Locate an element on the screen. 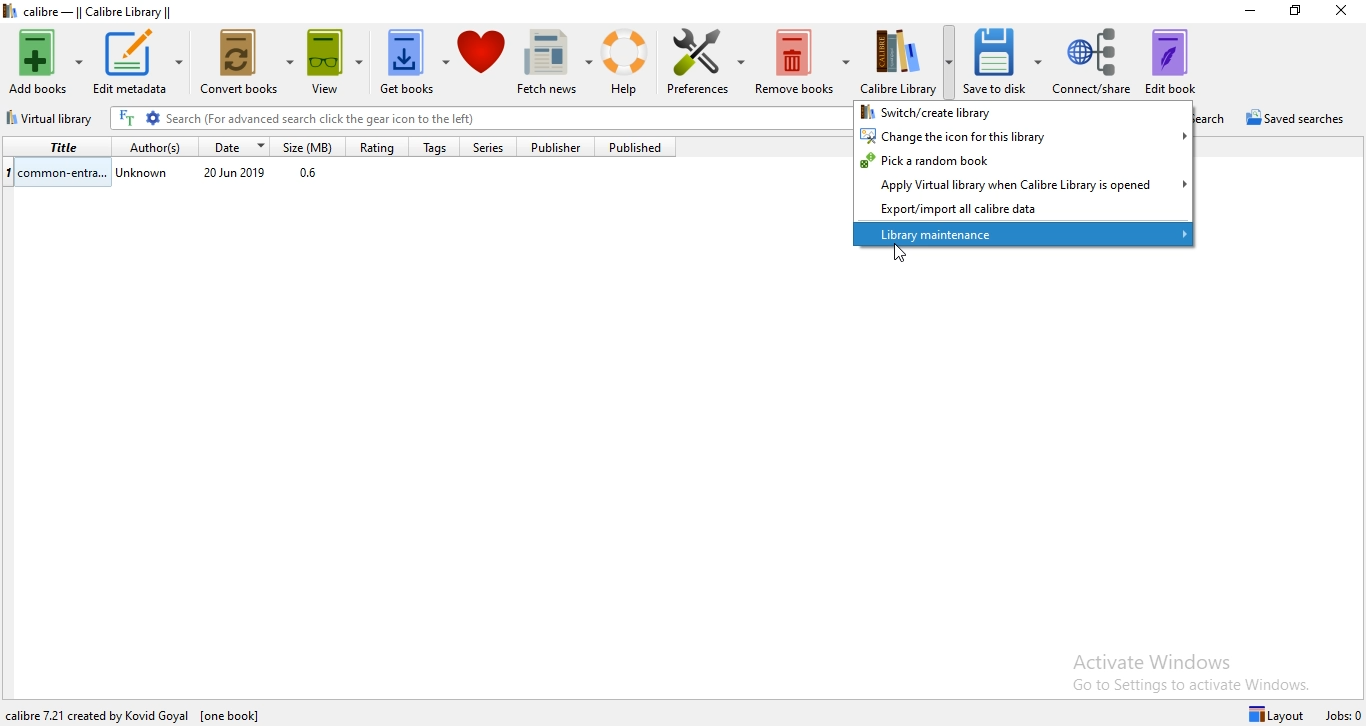 This screenshot has width=1366, height=726. Tags is located at coordinates (433, 148).